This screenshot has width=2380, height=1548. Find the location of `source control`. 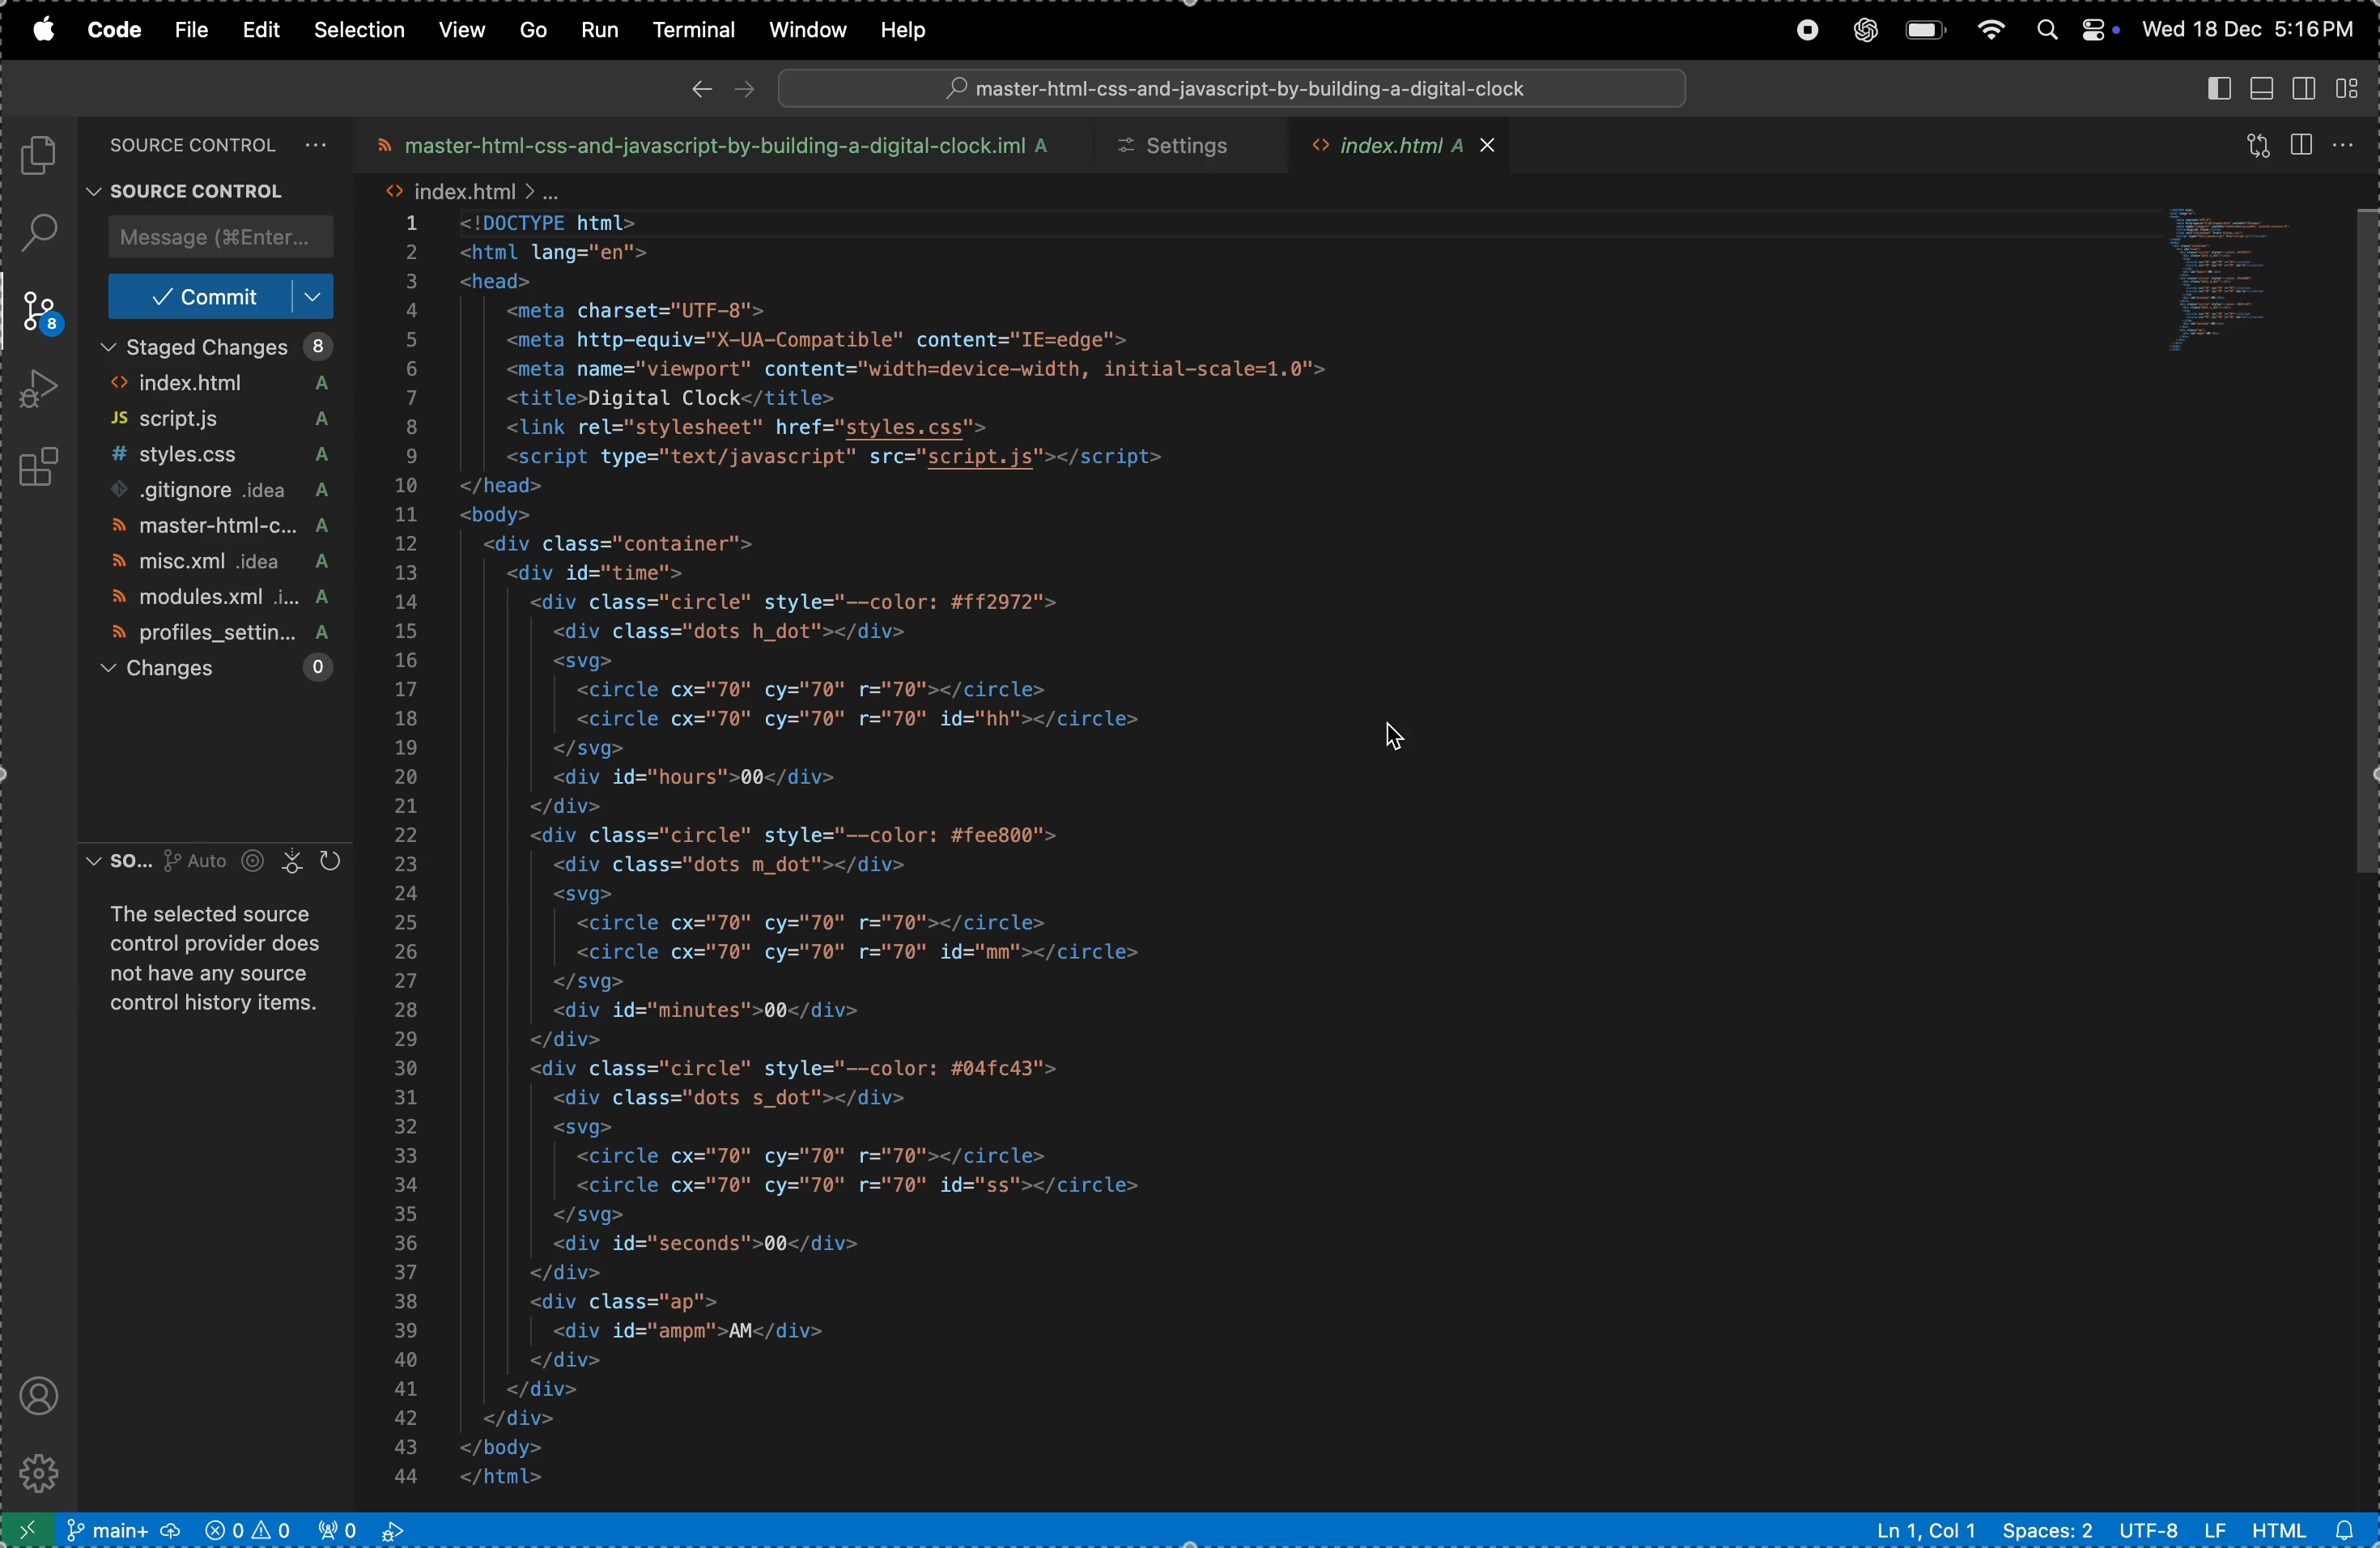

source control is located at coordinates (210, 143).